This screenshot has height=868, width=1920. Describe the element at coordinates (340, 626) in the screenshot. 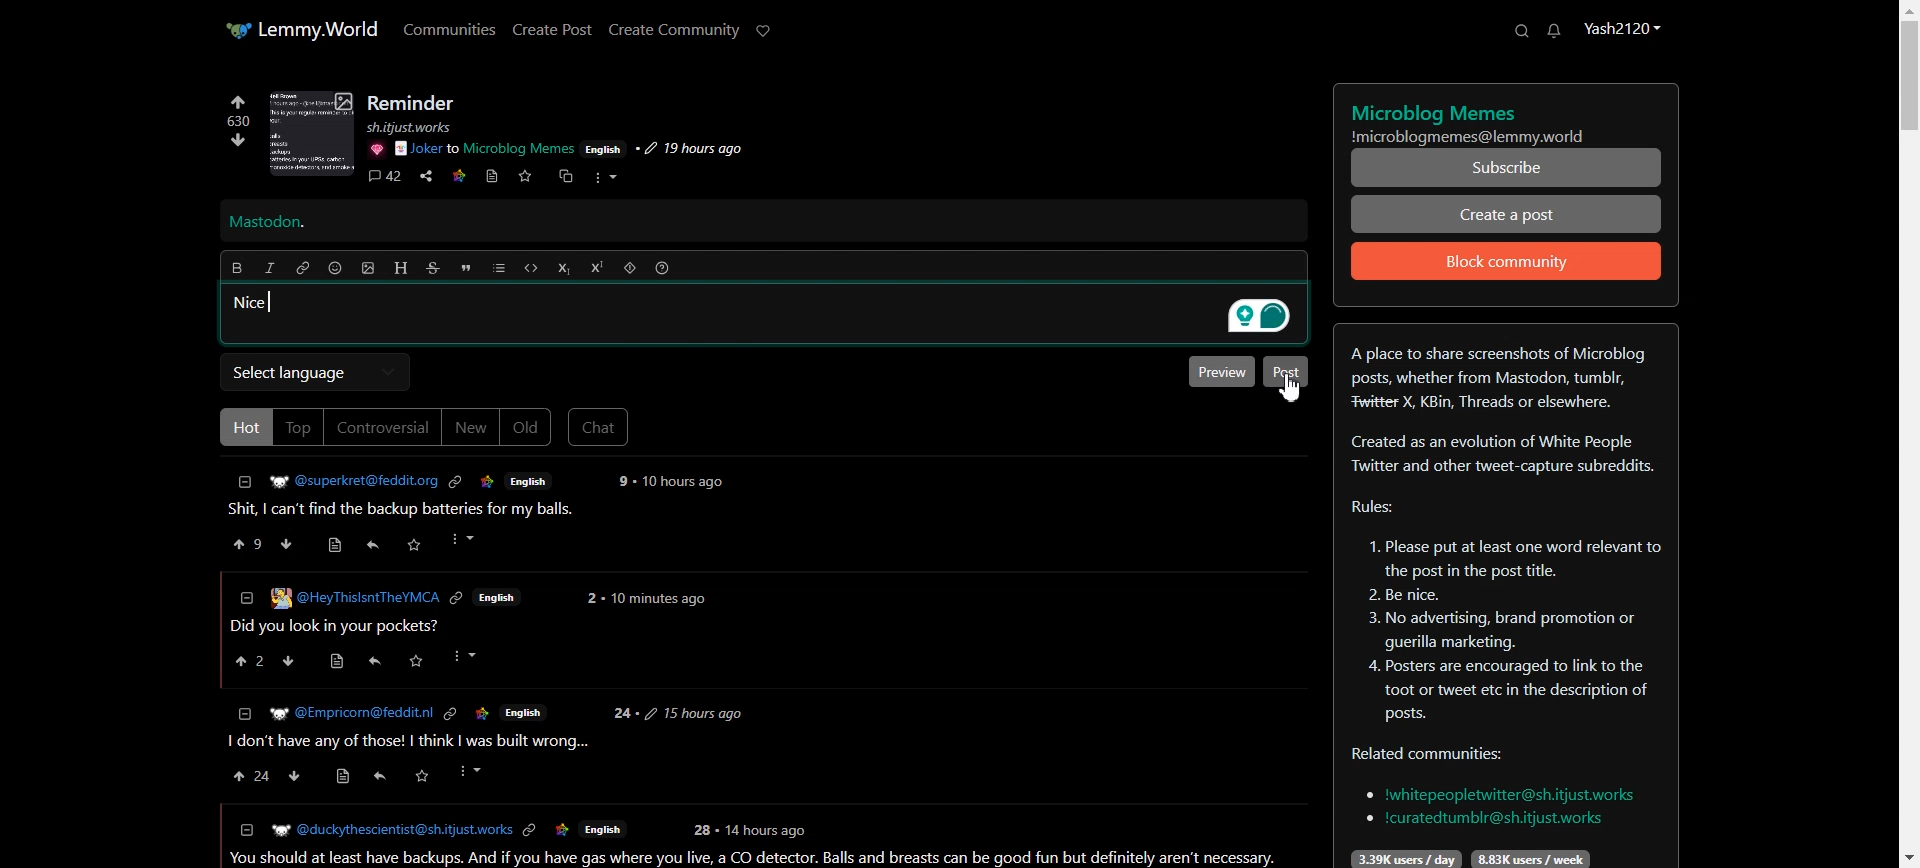

I see `Did you look in your pockets?` at that location.